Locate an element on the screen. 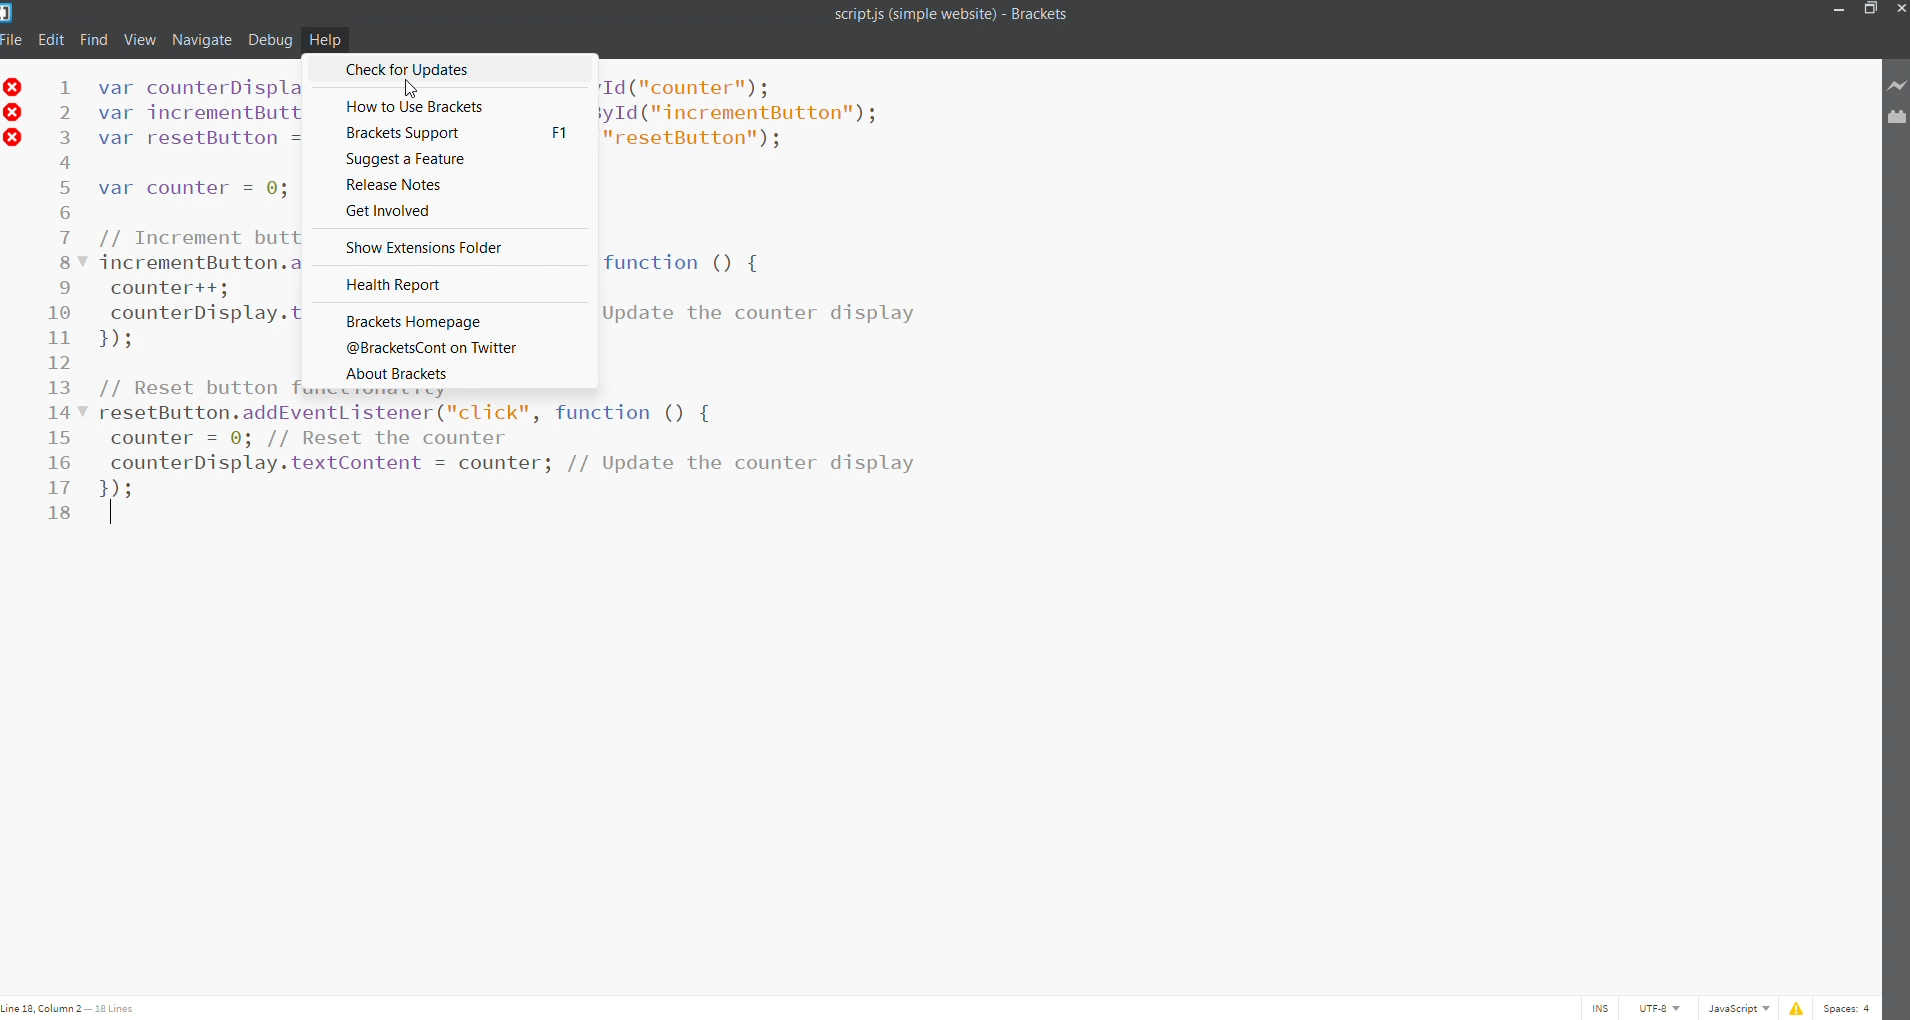 This screenshot has width=1910, height=1020. help is located at coordinates (324, 39).